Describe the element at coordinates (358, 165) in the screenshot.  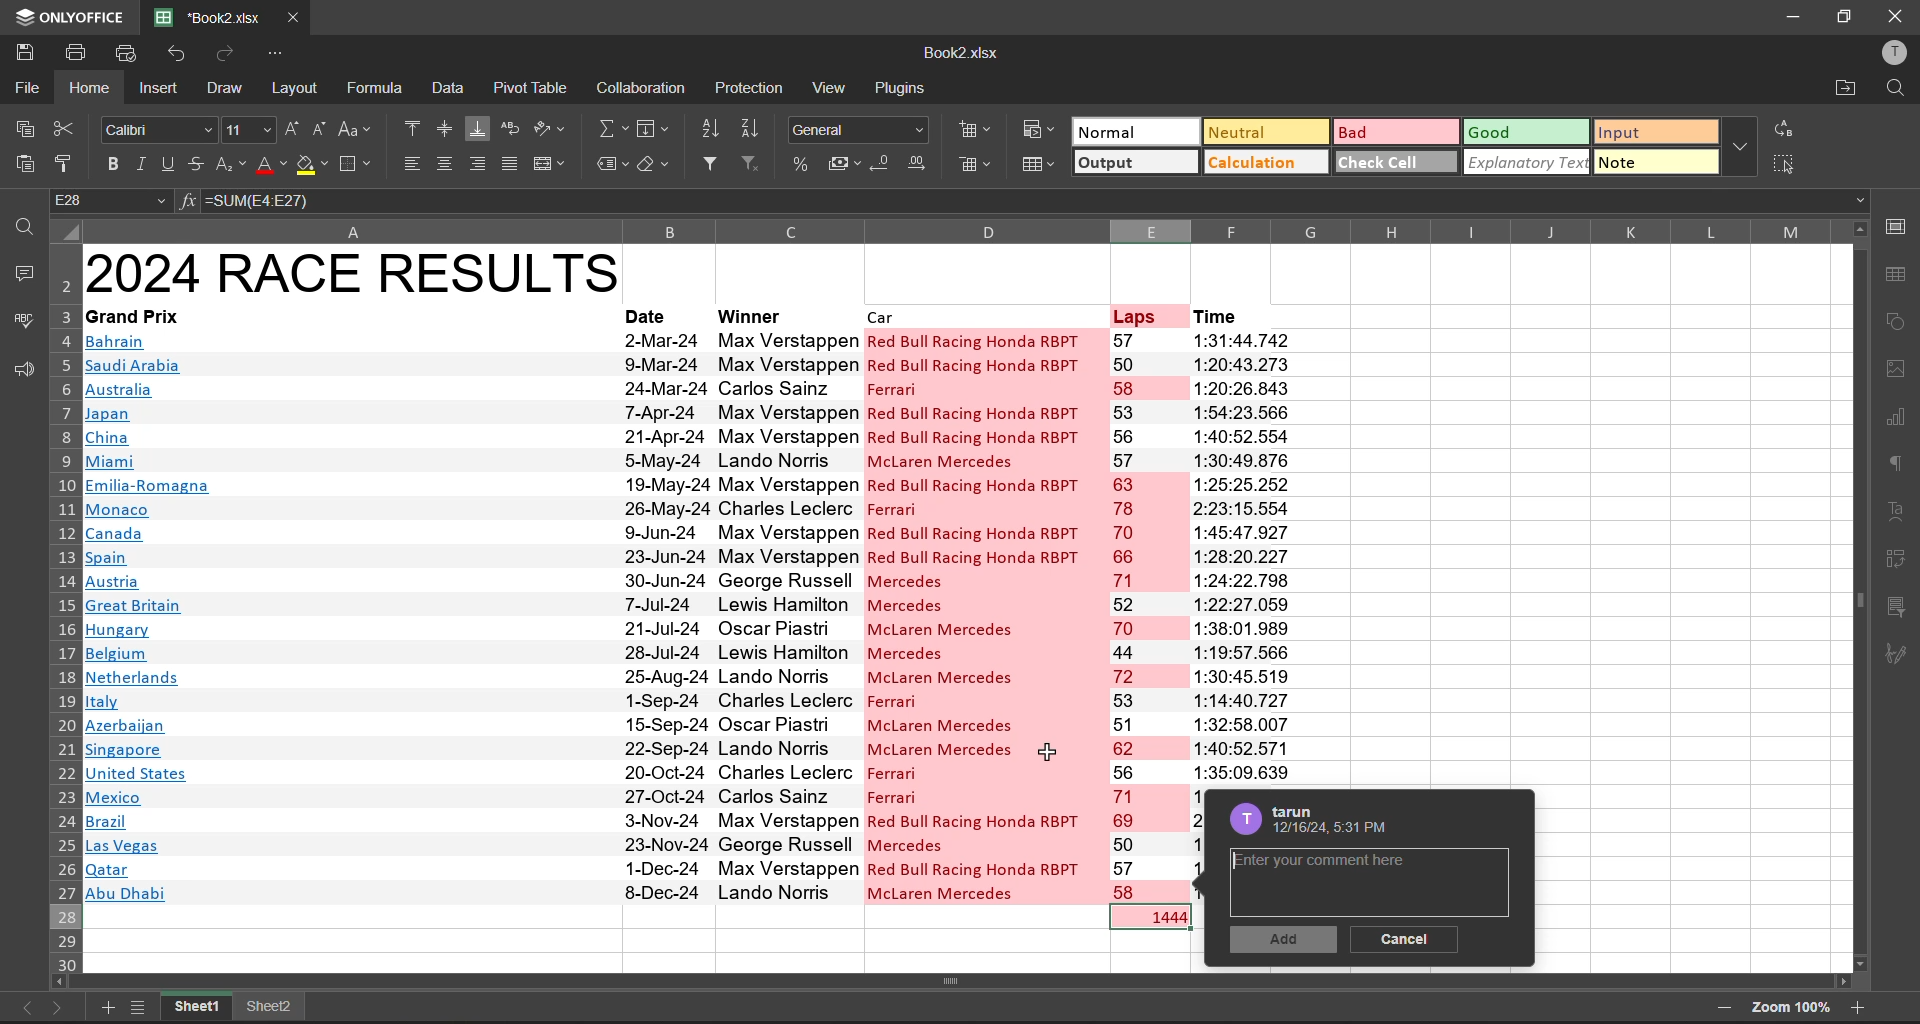
I see `borders` at that location.